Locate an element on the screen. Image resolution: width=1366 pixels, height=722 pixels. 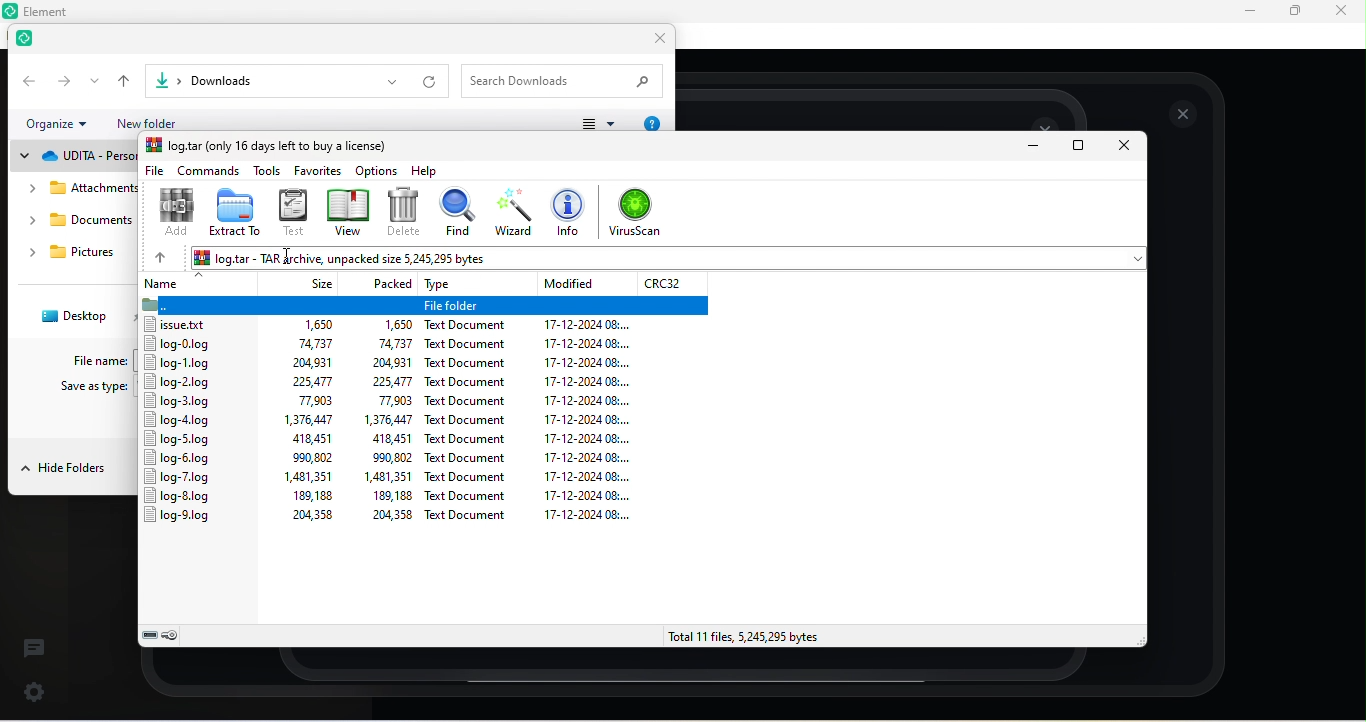
udita personal is located at coordinates (72, 156).